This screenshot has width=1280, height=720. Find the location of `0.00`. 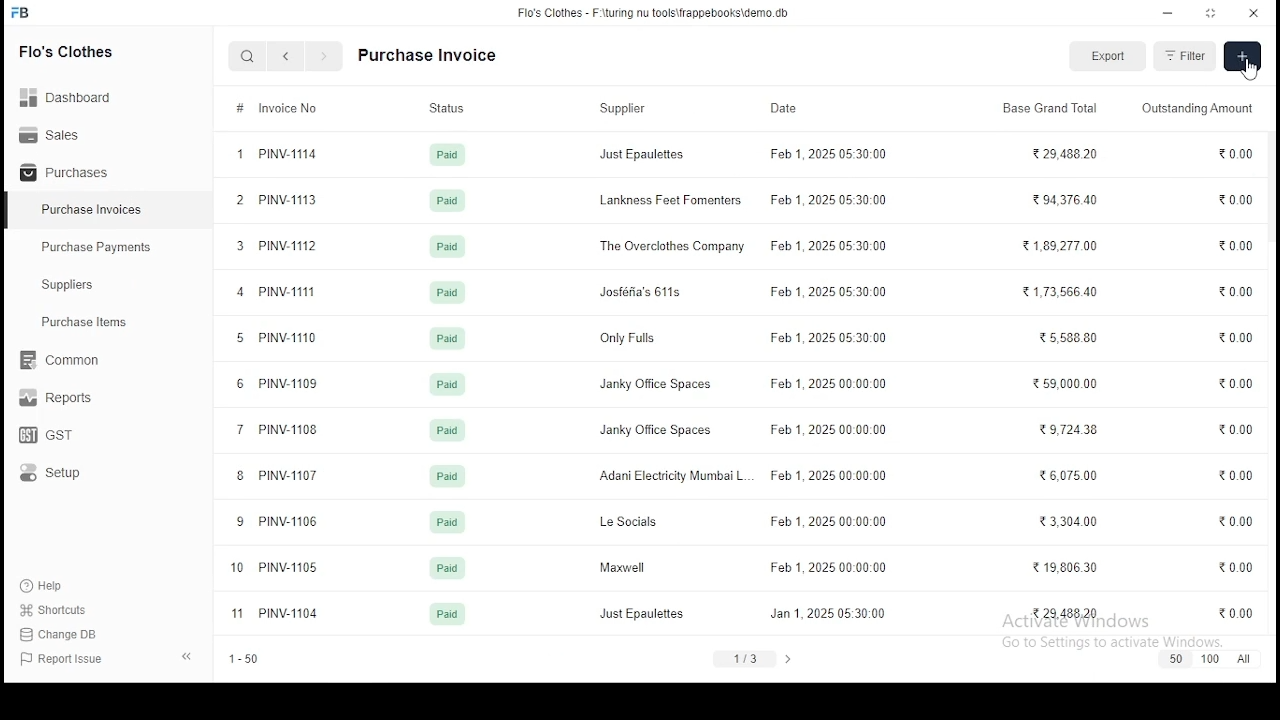

0.00 is located at coordinates (1236, 613).